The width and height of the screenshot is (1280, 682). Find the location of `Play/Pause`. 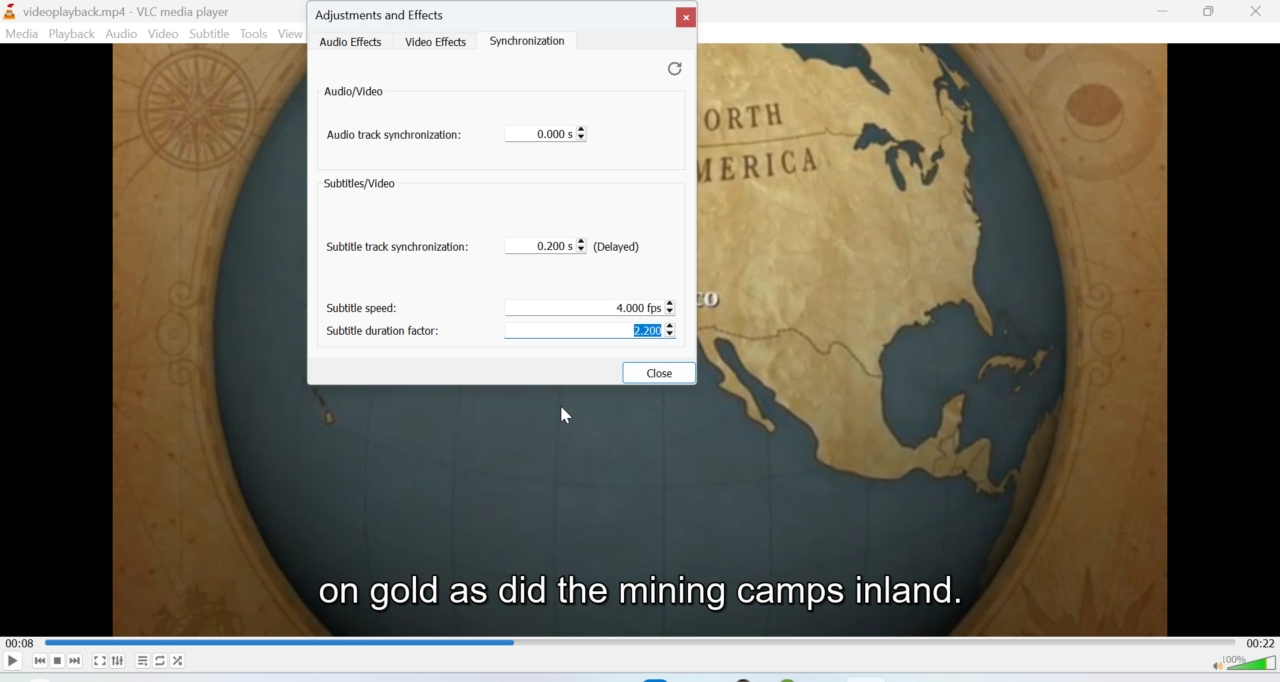

Play/Pause is located at coordinates (13, 661).